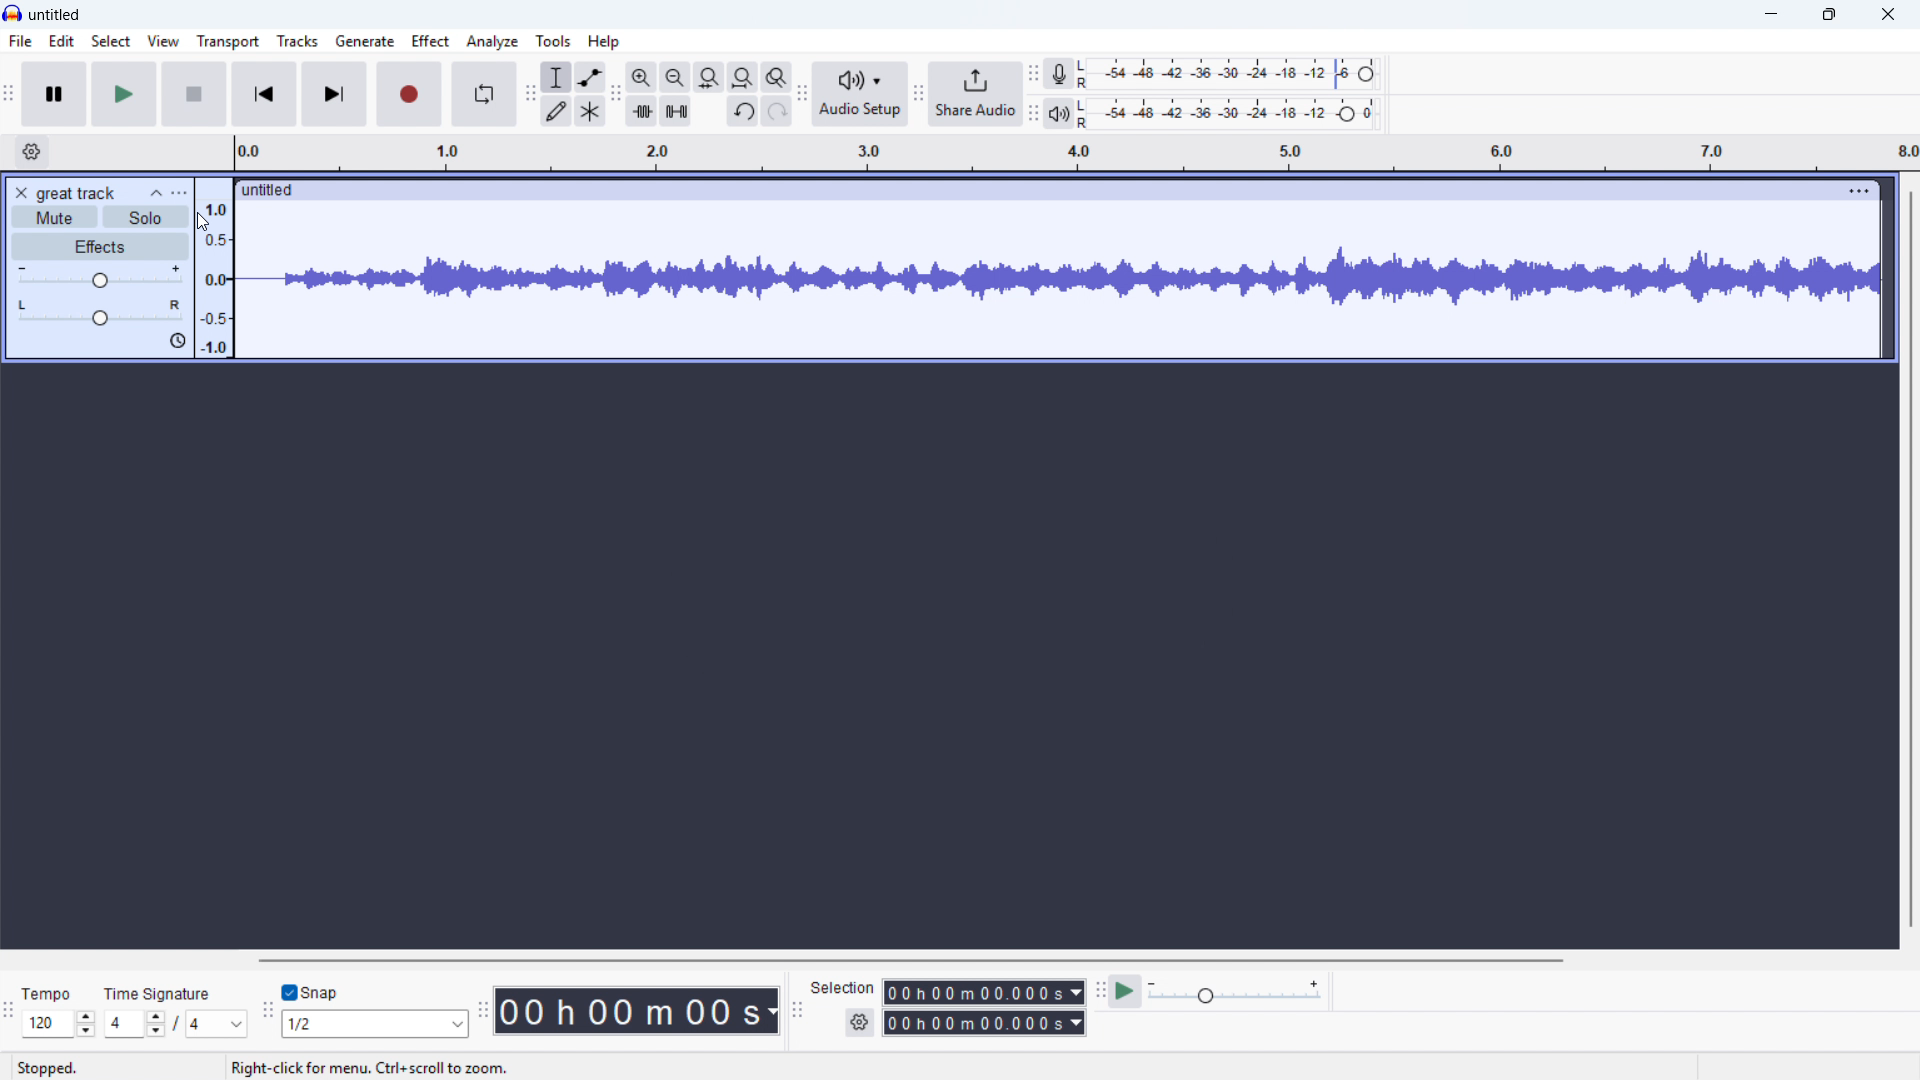  What do you see at coordinates (775, 77) in the screenshot?
I see `Toggle zoom ` at bounding box center [775, 77].